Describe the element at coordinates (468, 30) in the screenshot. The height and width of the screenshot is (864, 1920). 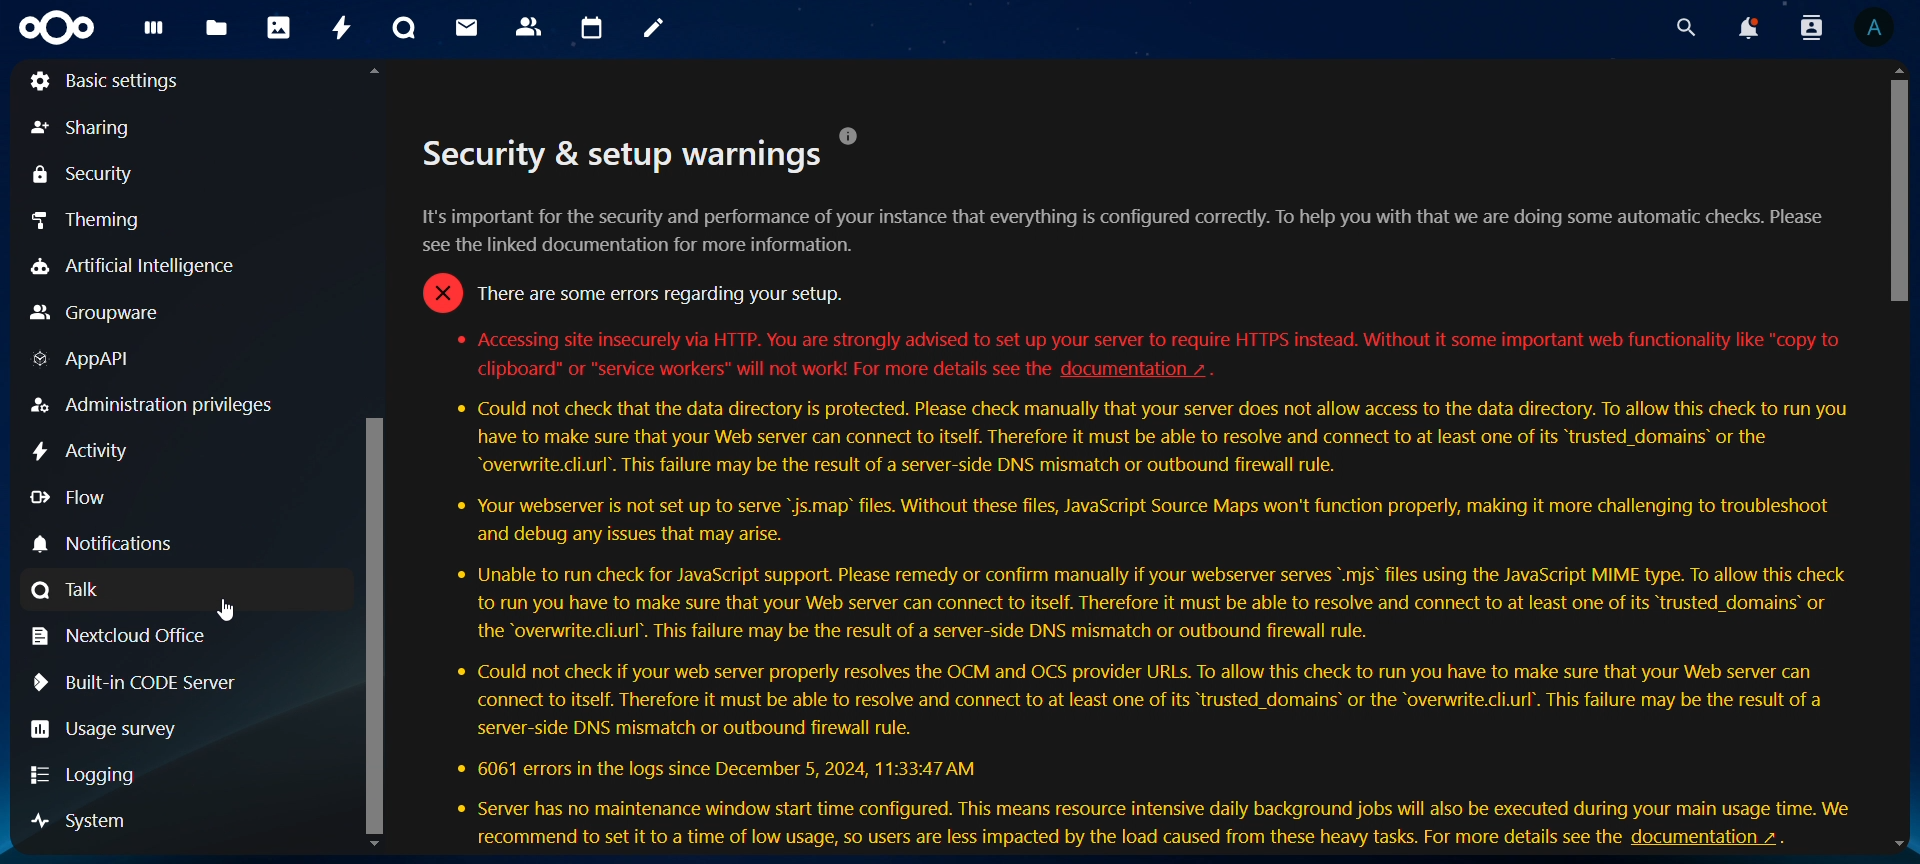
I see `mail` at that location.